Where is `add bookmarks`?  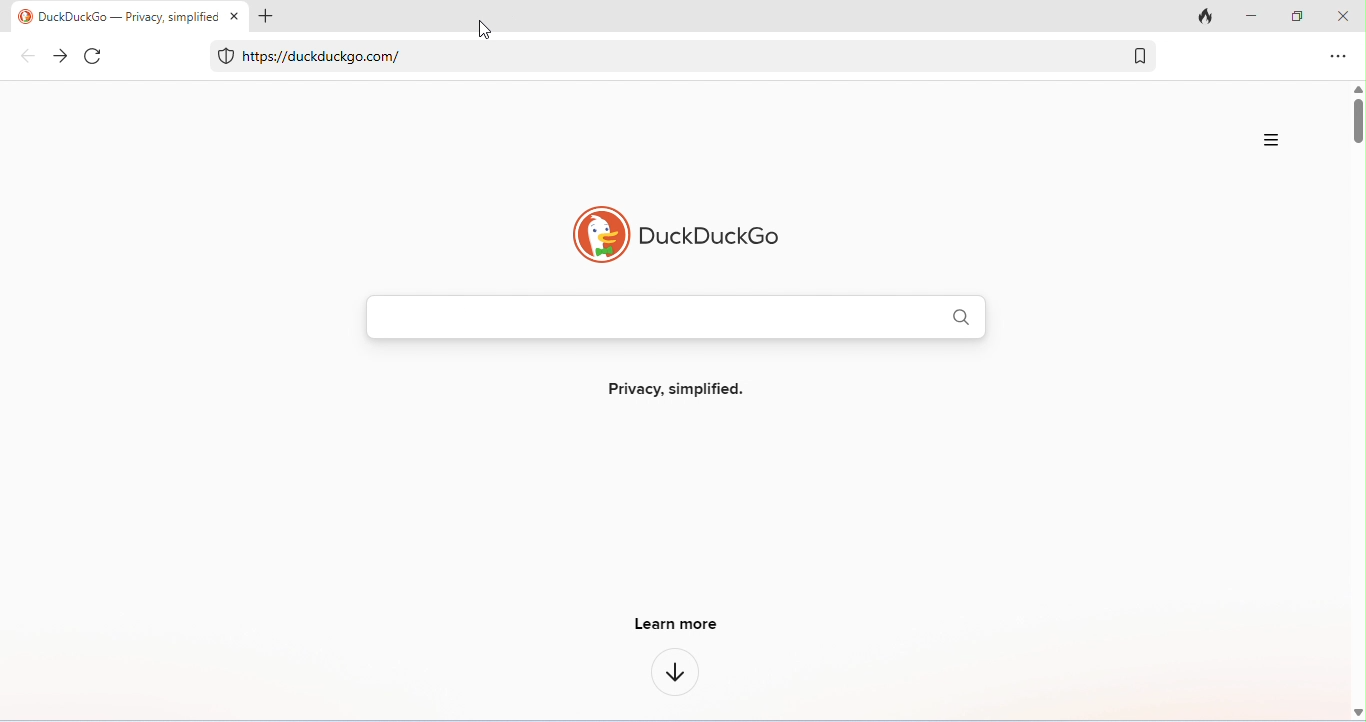 add bookmarks is located at coordinates (1140, 55).